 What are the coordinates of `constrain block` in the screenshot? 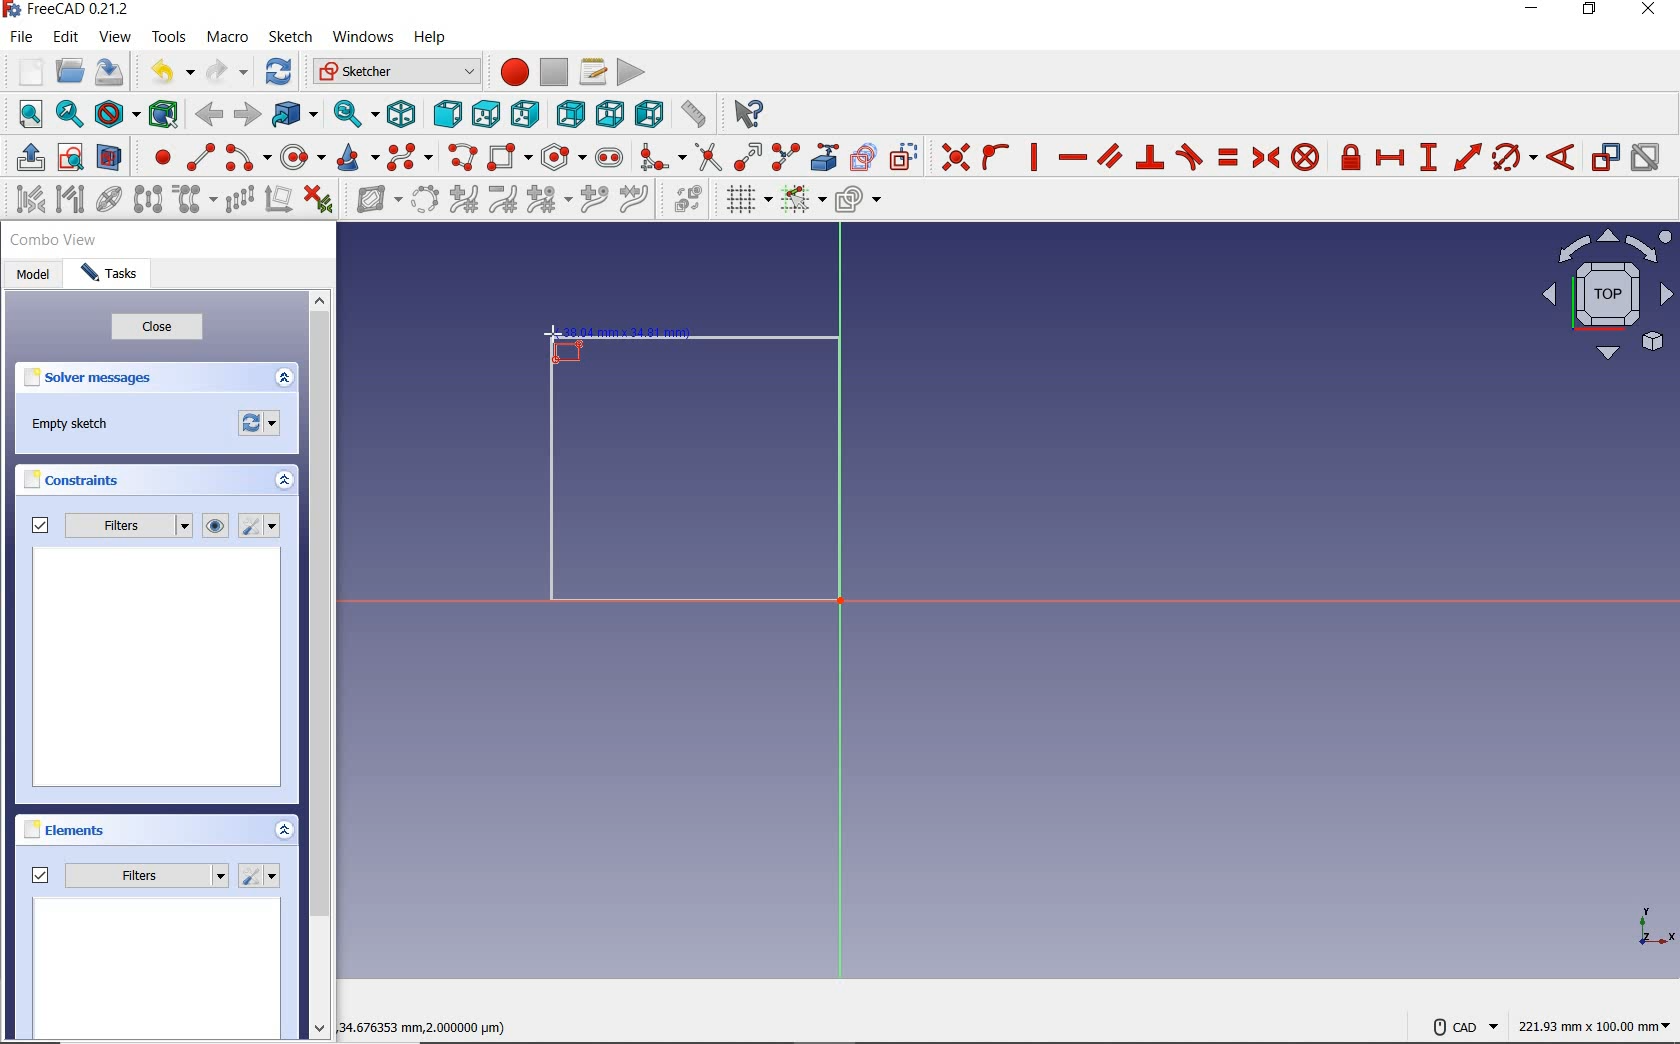 It's located at (1305, 157).